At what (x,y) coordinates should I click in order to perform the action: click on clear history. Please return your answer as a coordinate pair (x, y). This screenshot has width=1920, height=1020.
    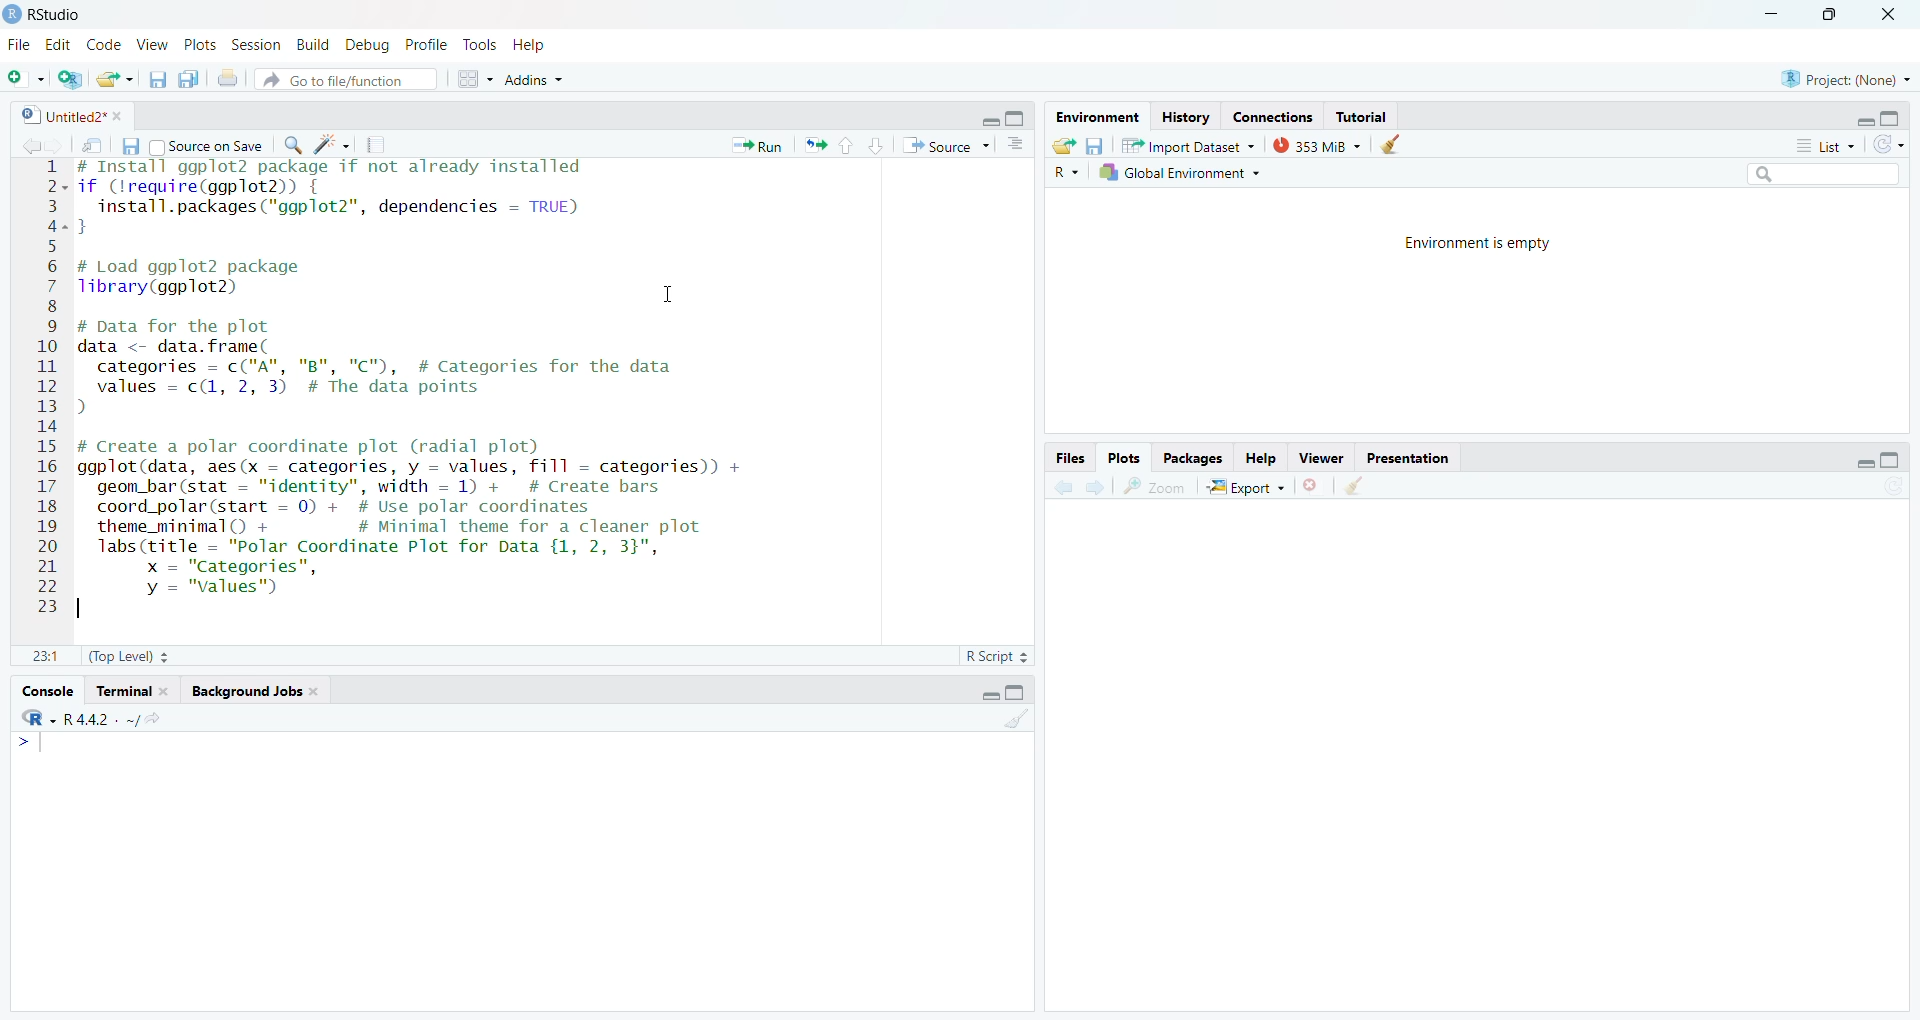
    Looking at the image, I should click on (1400, 145).